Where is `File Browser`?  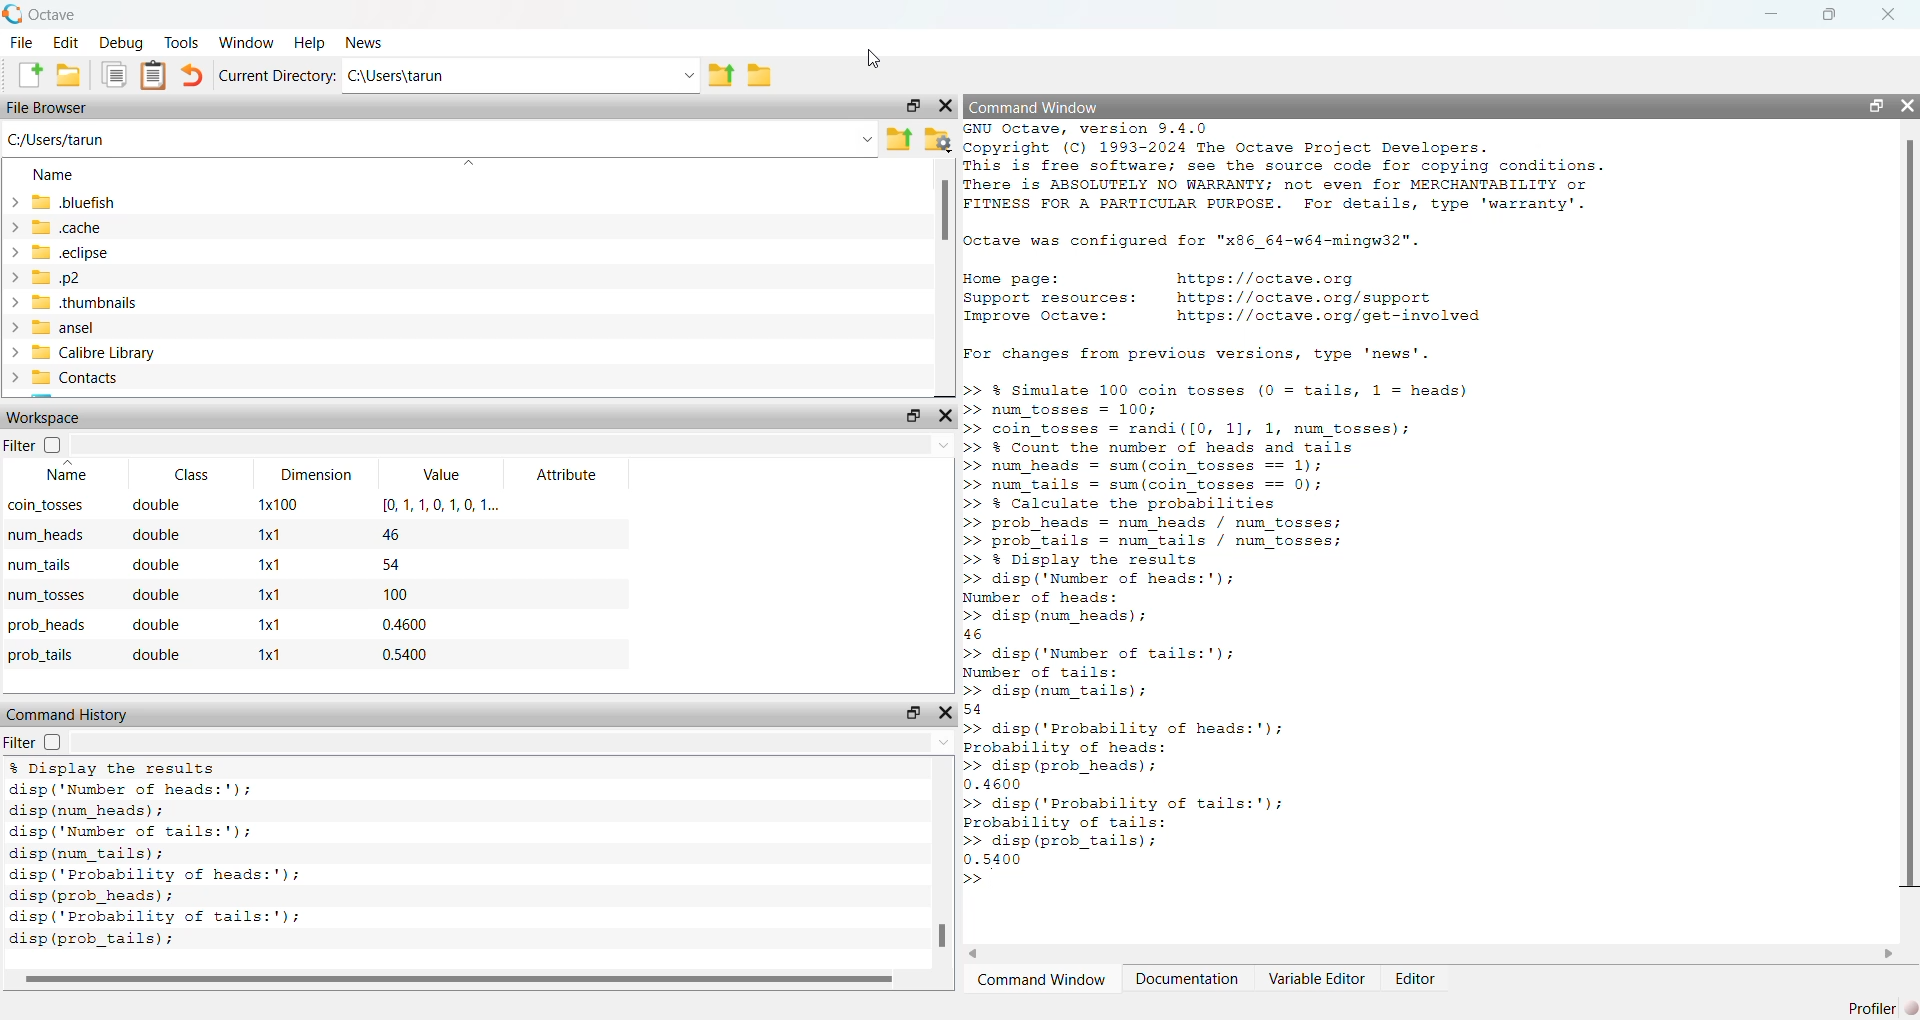
File Browser is located at coordinates (49, 107).